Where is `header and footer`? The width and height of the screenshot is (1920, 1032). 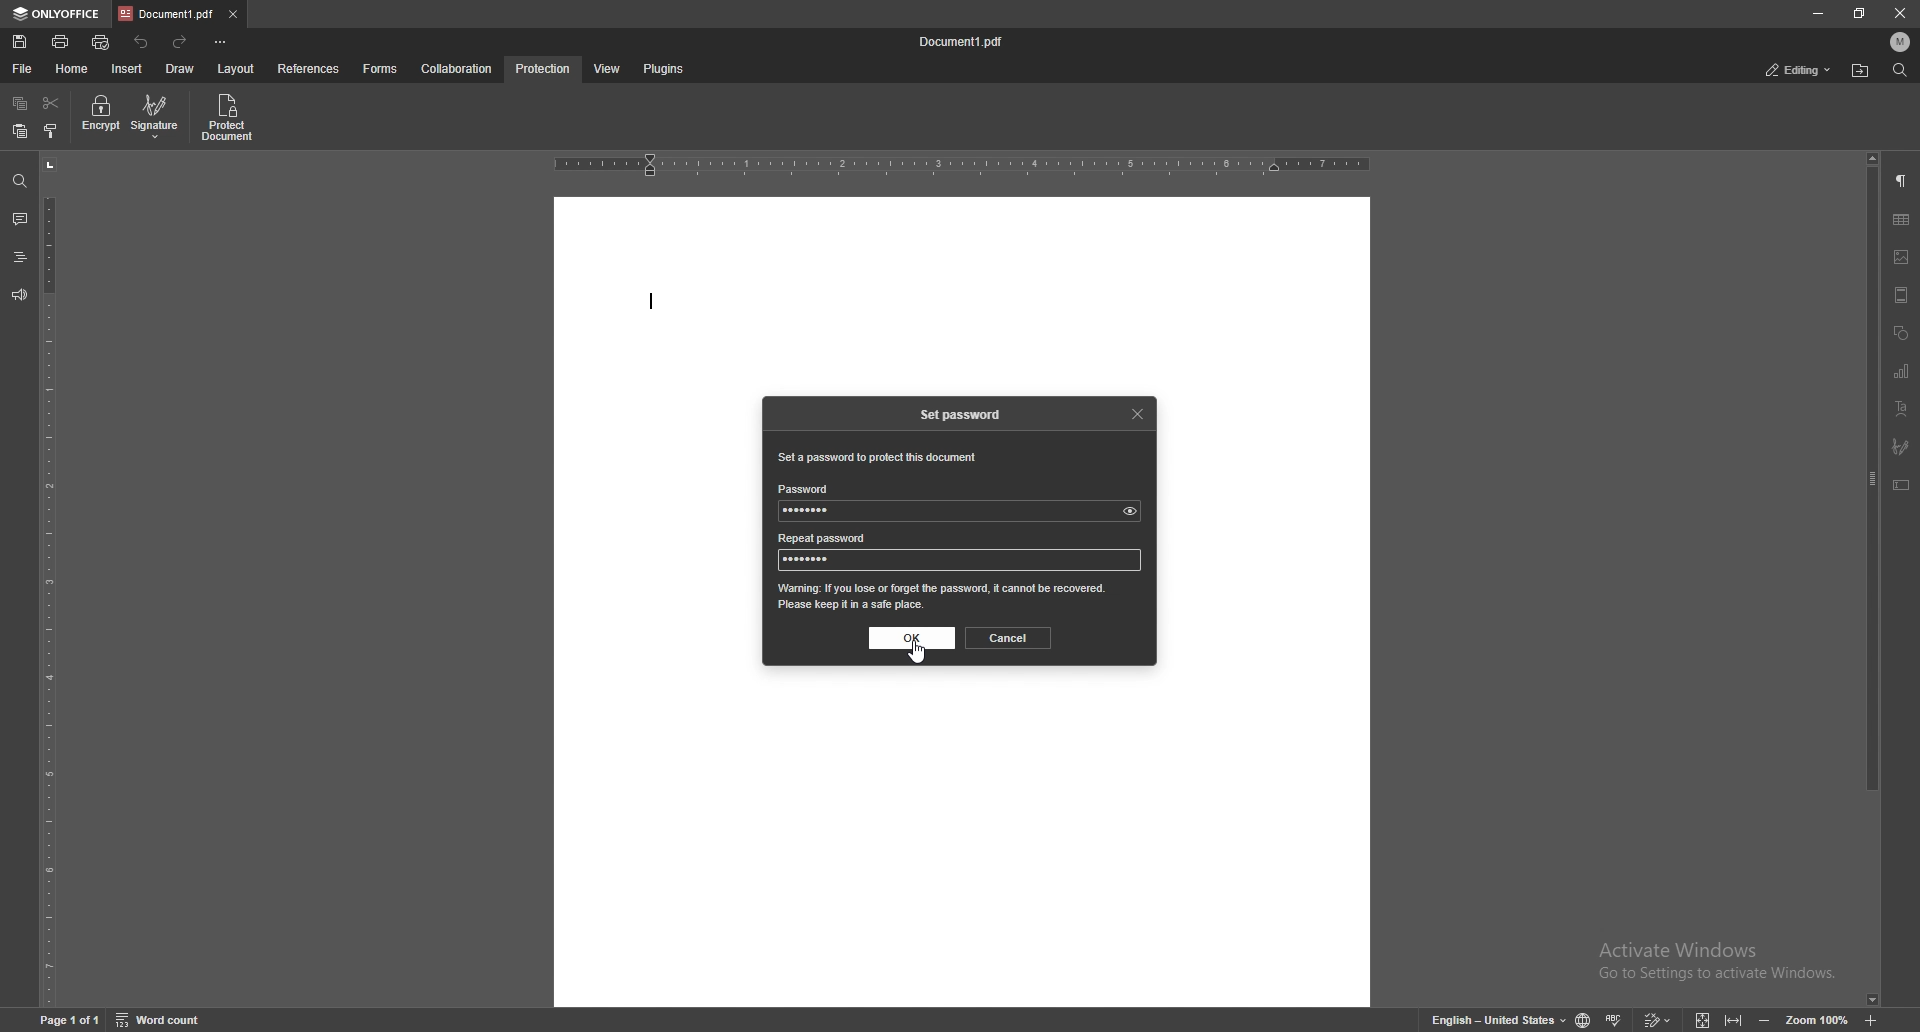
header and footer is located at coordinates (1901, 295).